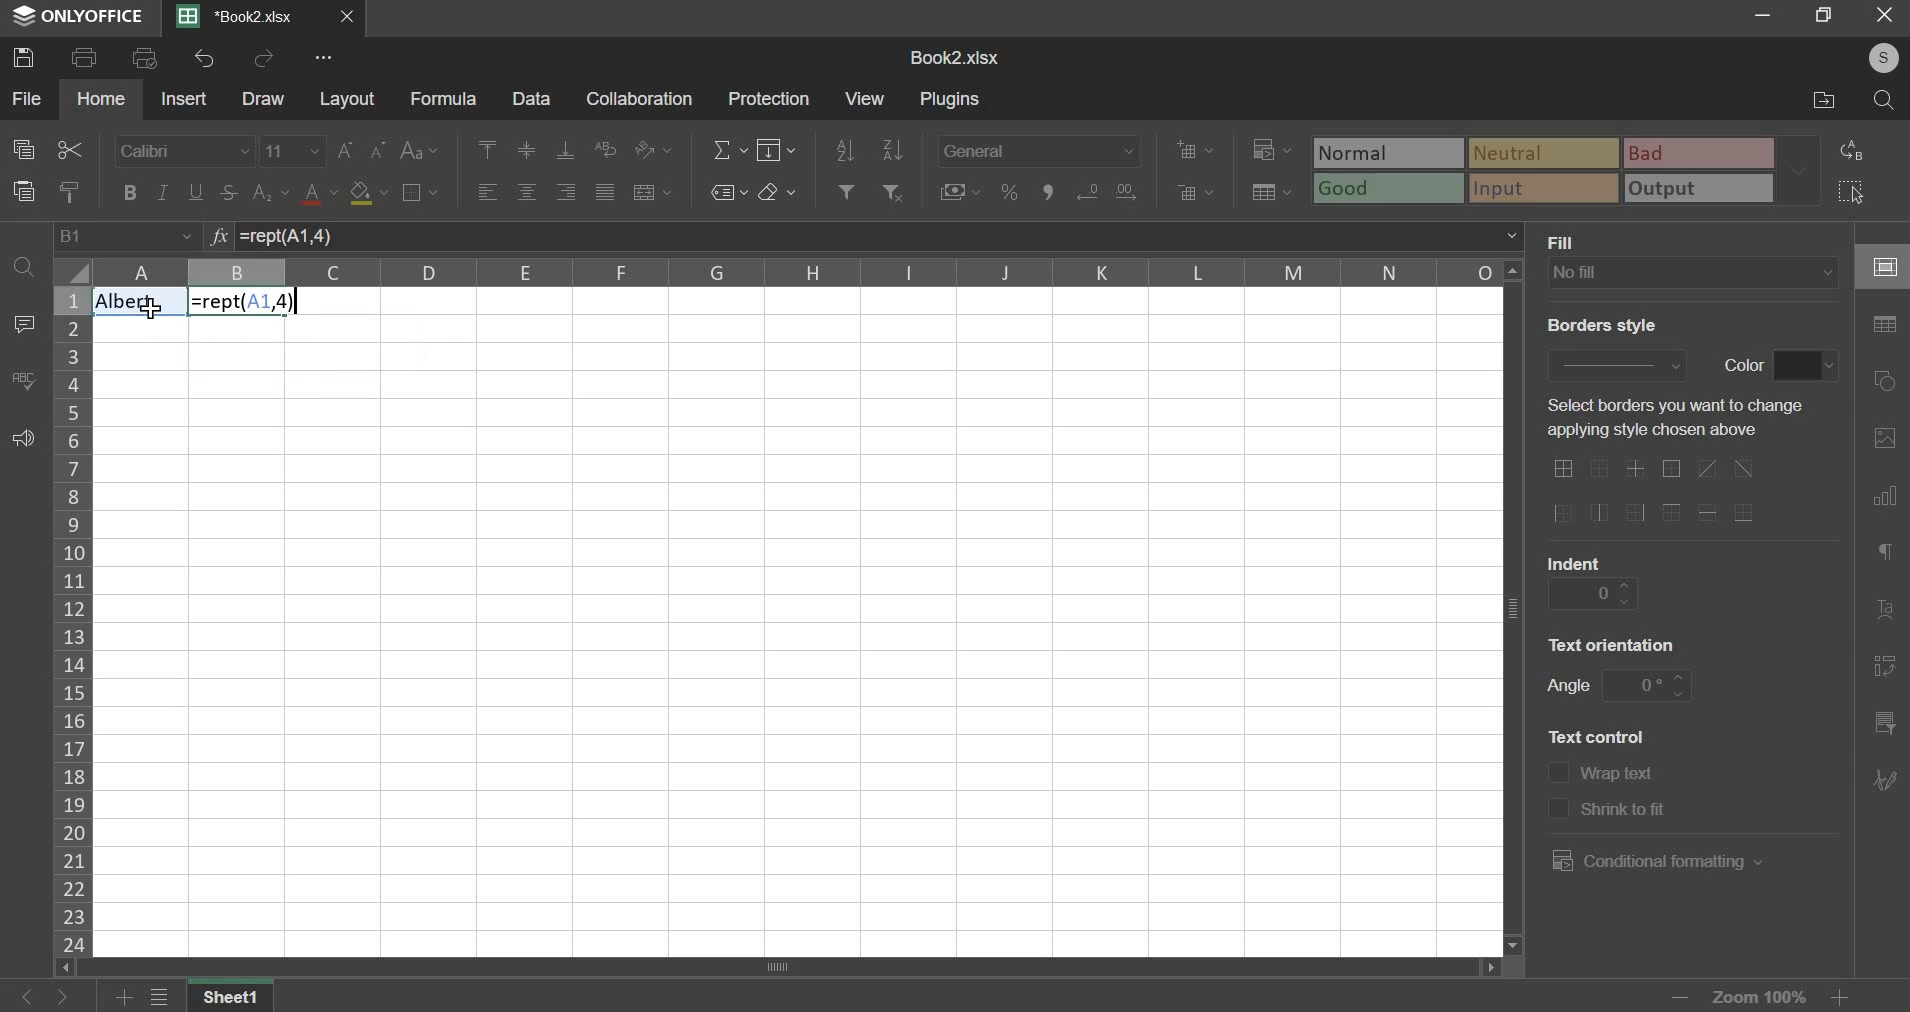 The height and width of the screenshot is (1012, 1910). What do you see at coordinates (866, 99) in the screenshot?
I see `view` at bounding box center [866, 99].